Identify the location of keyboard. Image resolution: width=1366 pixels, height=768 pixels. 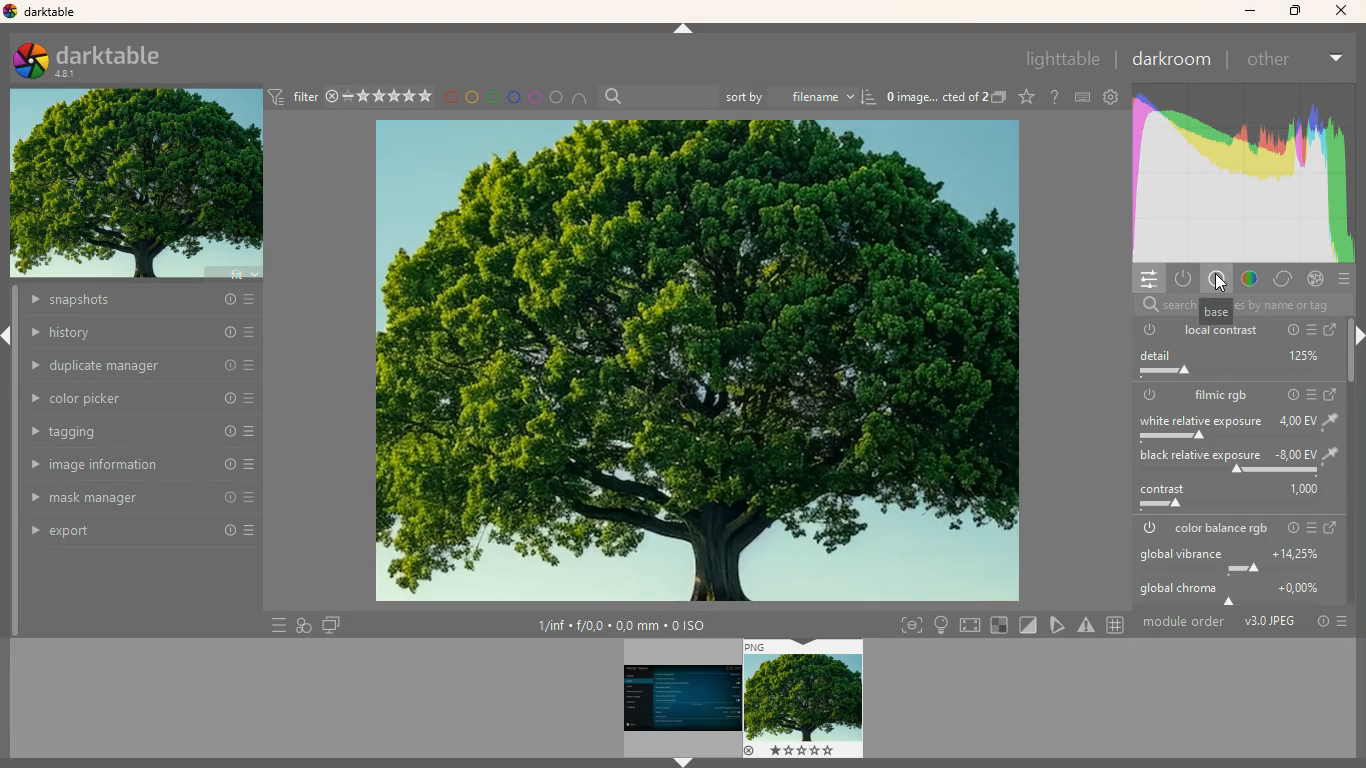
(1079, 97).